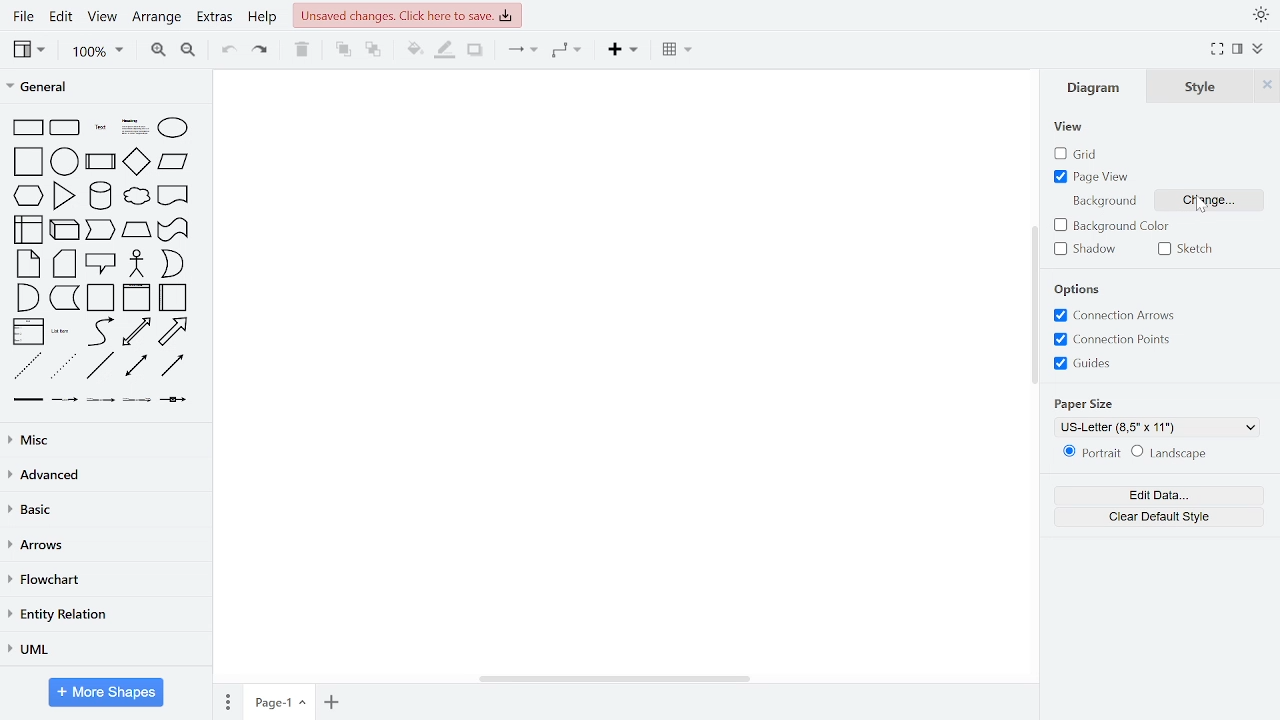  Describe the element at coordinates (1219, 49) in the screenshot. I see `full screen` at that location.